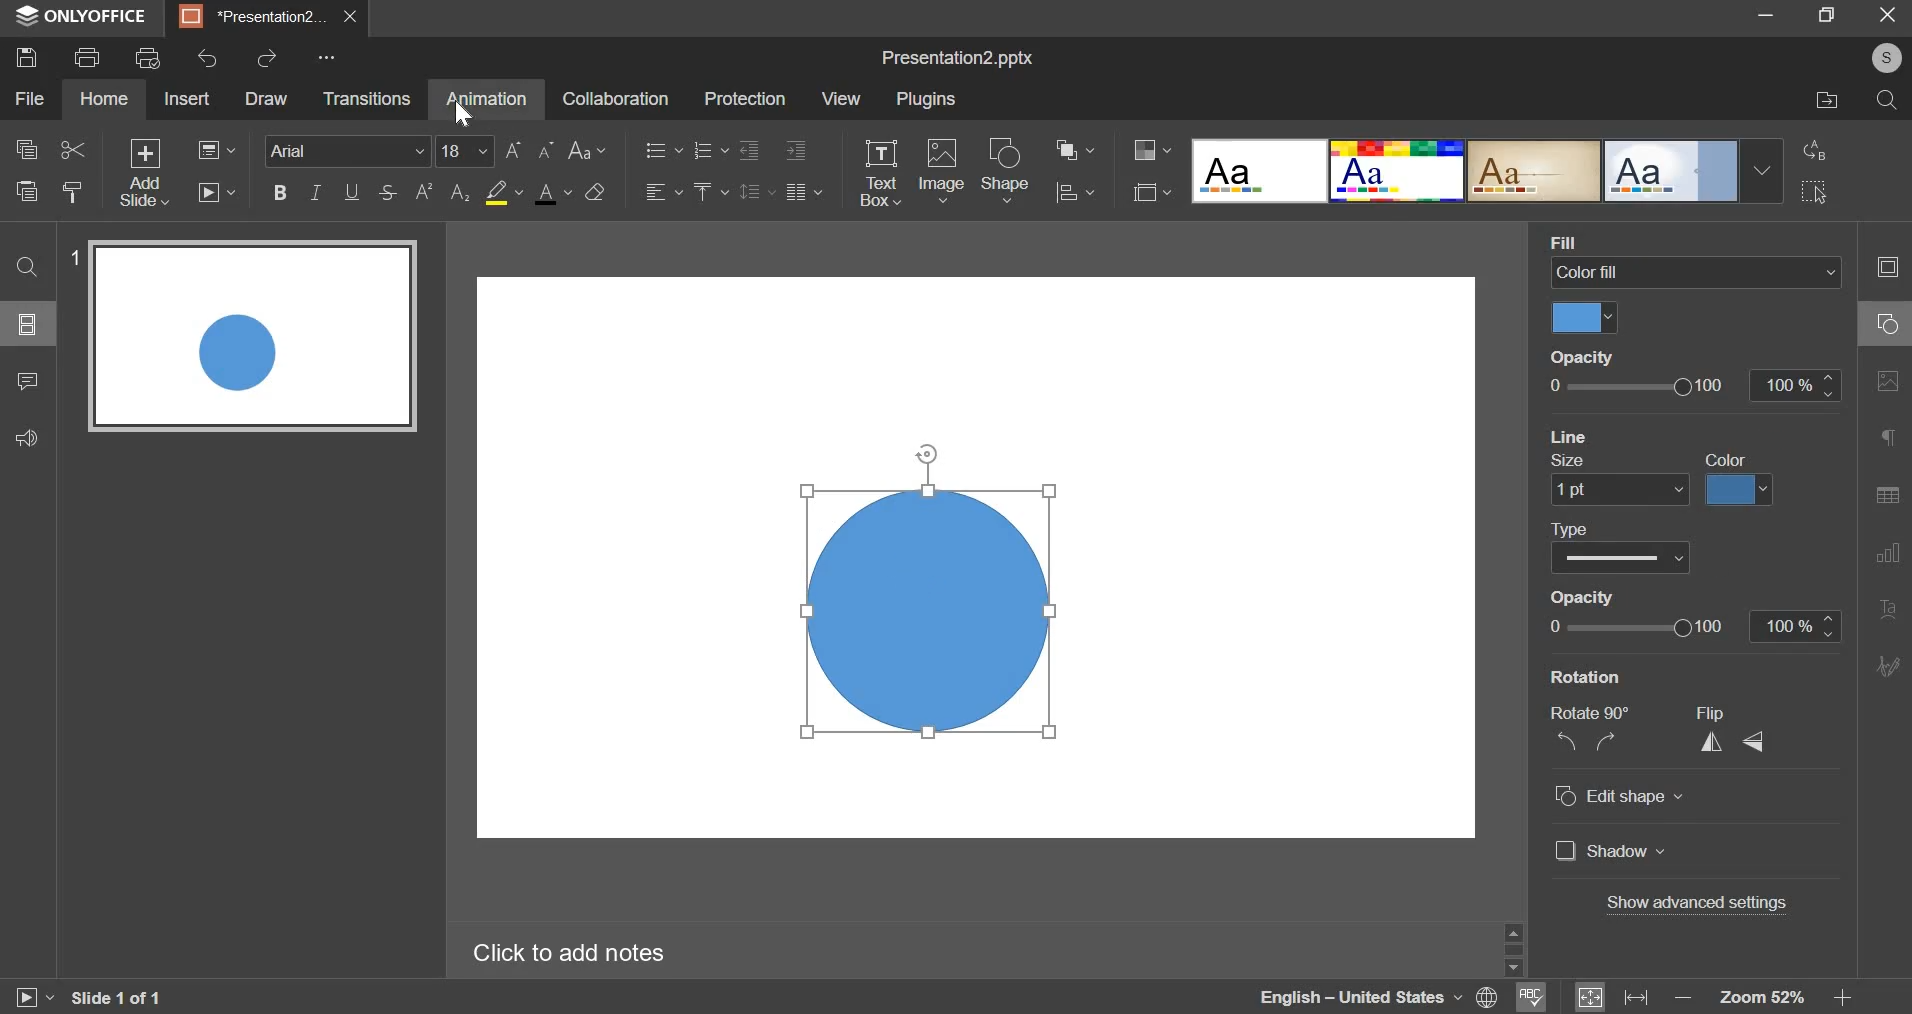 This screenshot has height=1014, width=1912. What do you see at coordinates (746, 98) in the screenshot?
I see `protection` at bounding box center [746, 98].